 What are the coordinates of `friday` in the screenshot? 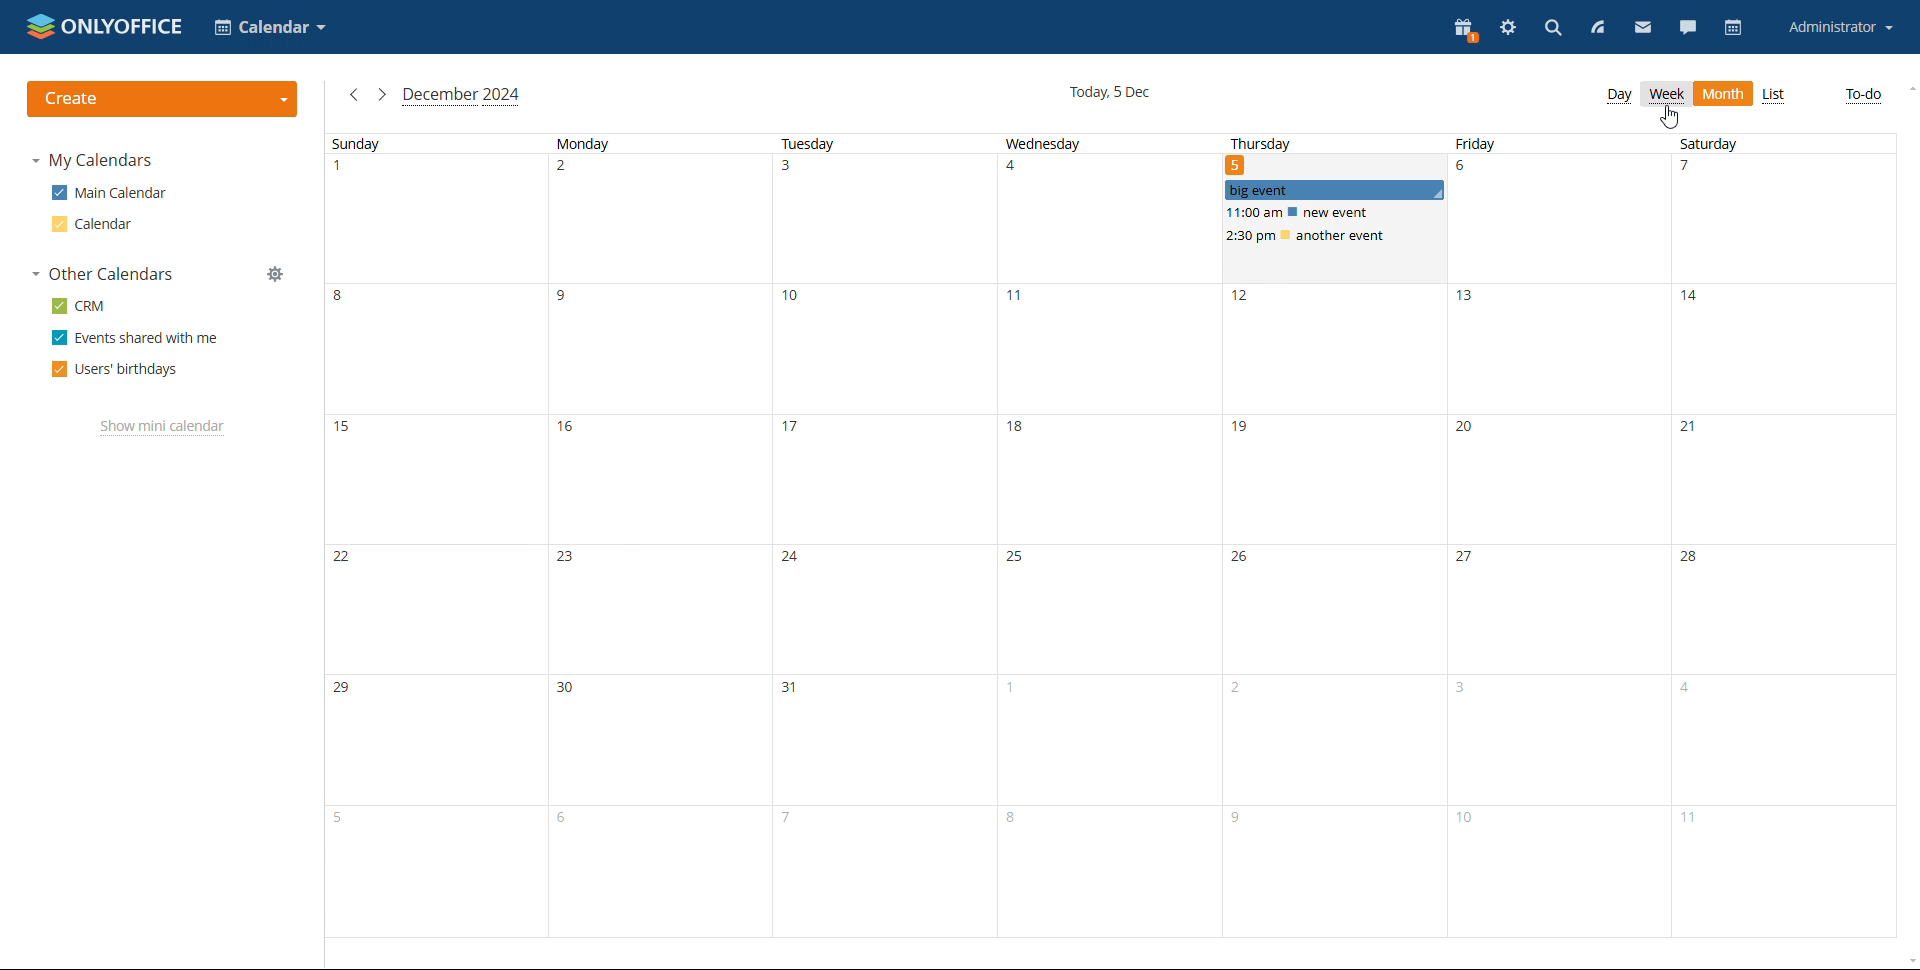 It's located at (1553, 538).